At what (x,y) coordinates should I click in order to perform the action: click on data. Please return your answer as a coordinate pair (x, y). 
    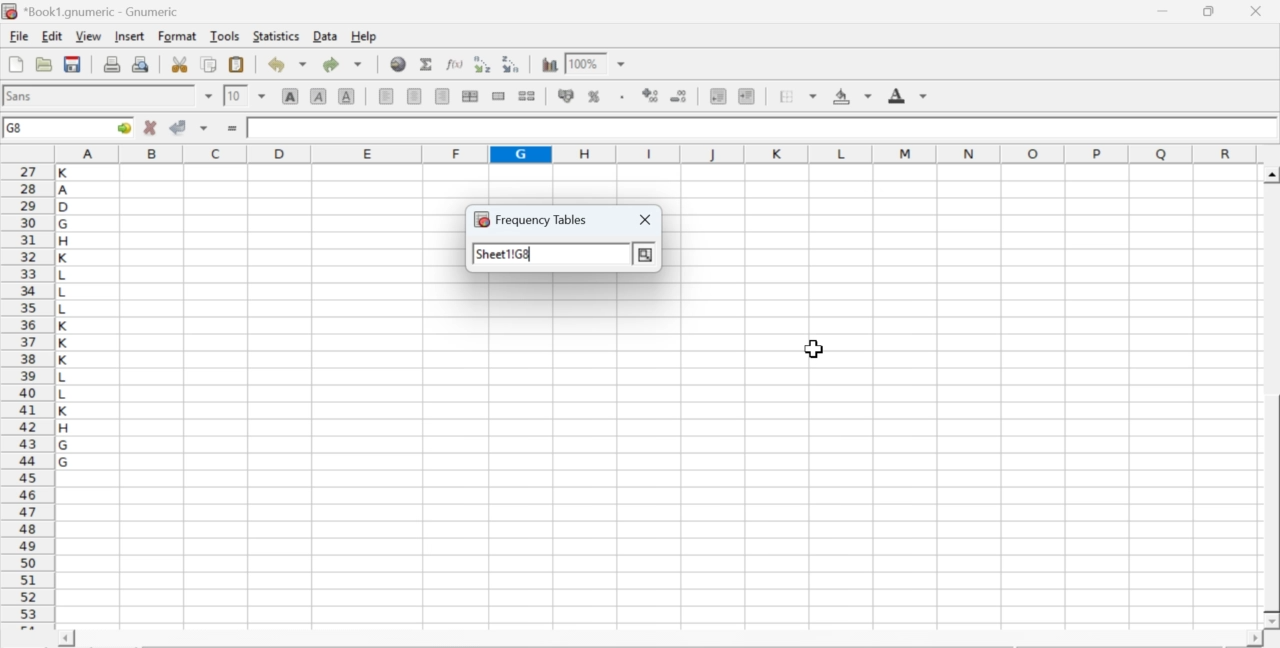
    Looking at the image, I should click on (327, 35).